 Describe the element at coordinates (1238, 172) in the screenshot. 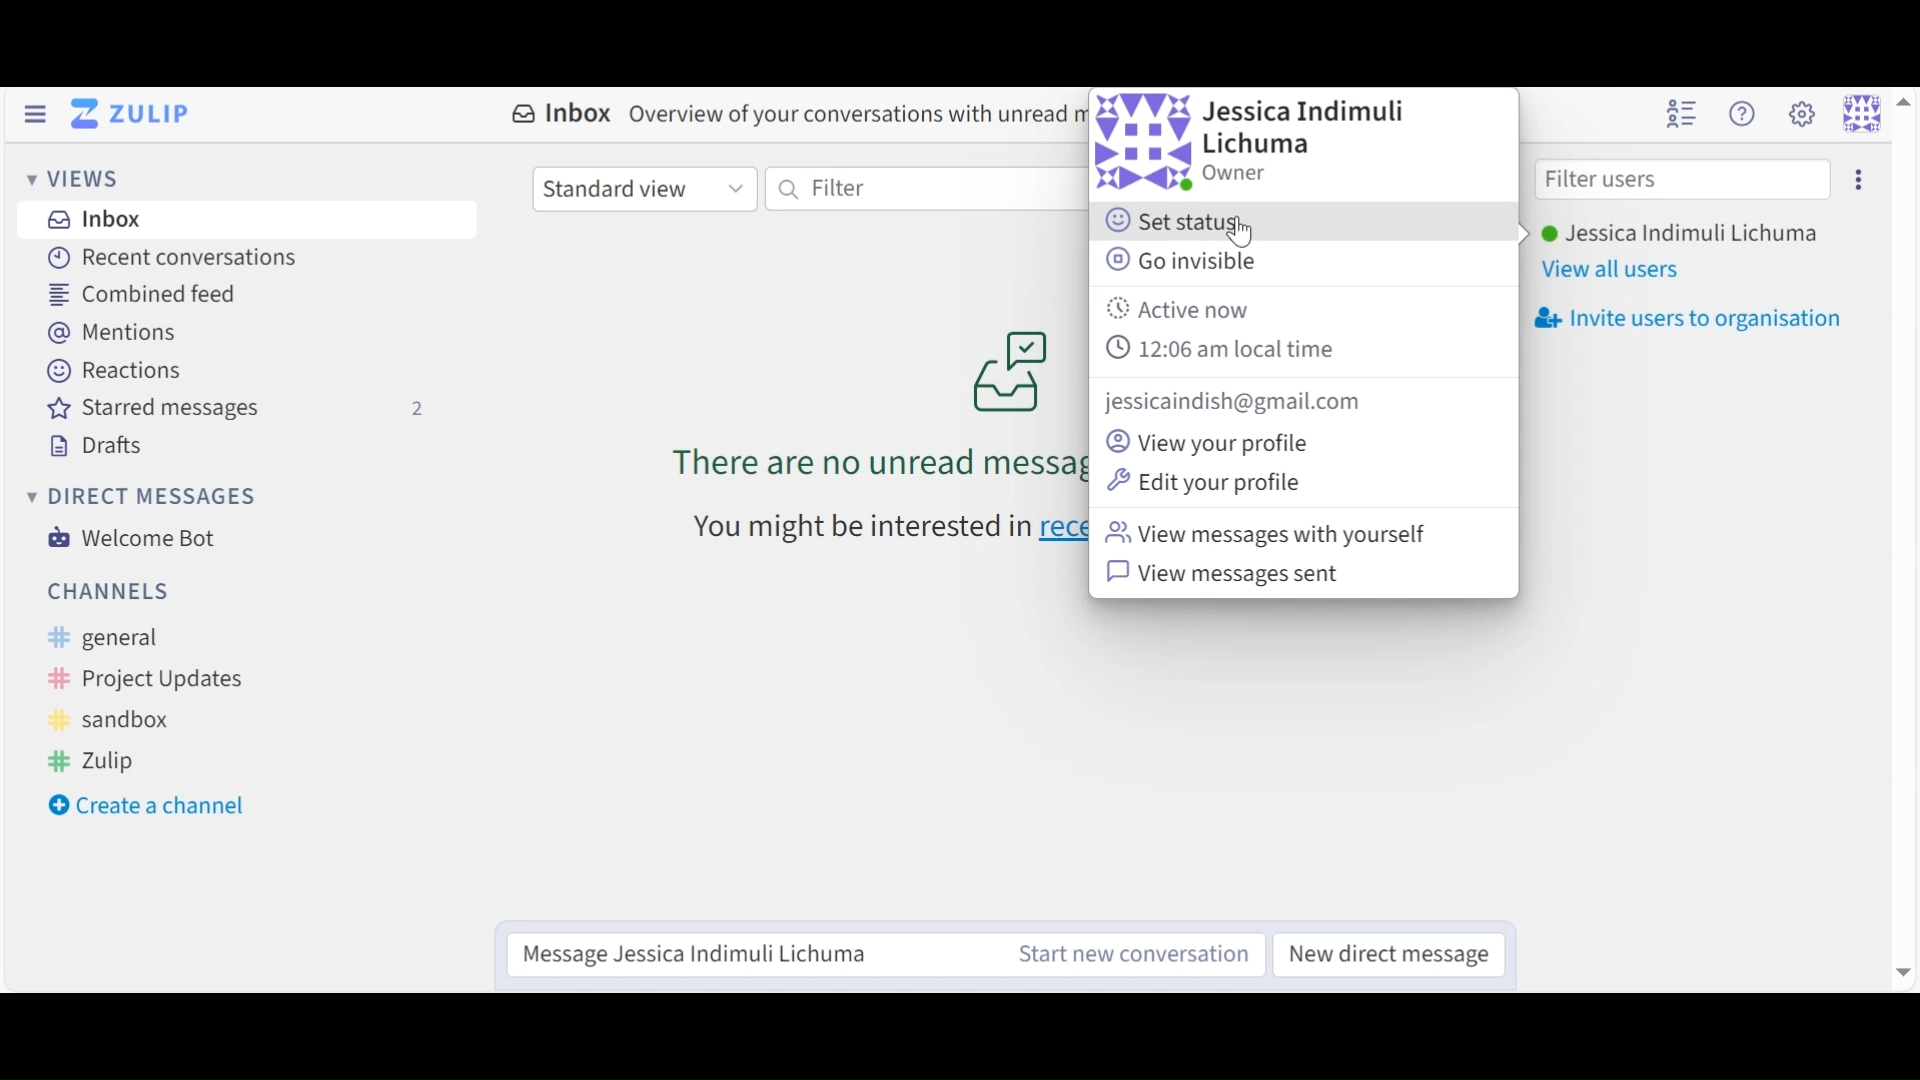

I see `owner` at that location.